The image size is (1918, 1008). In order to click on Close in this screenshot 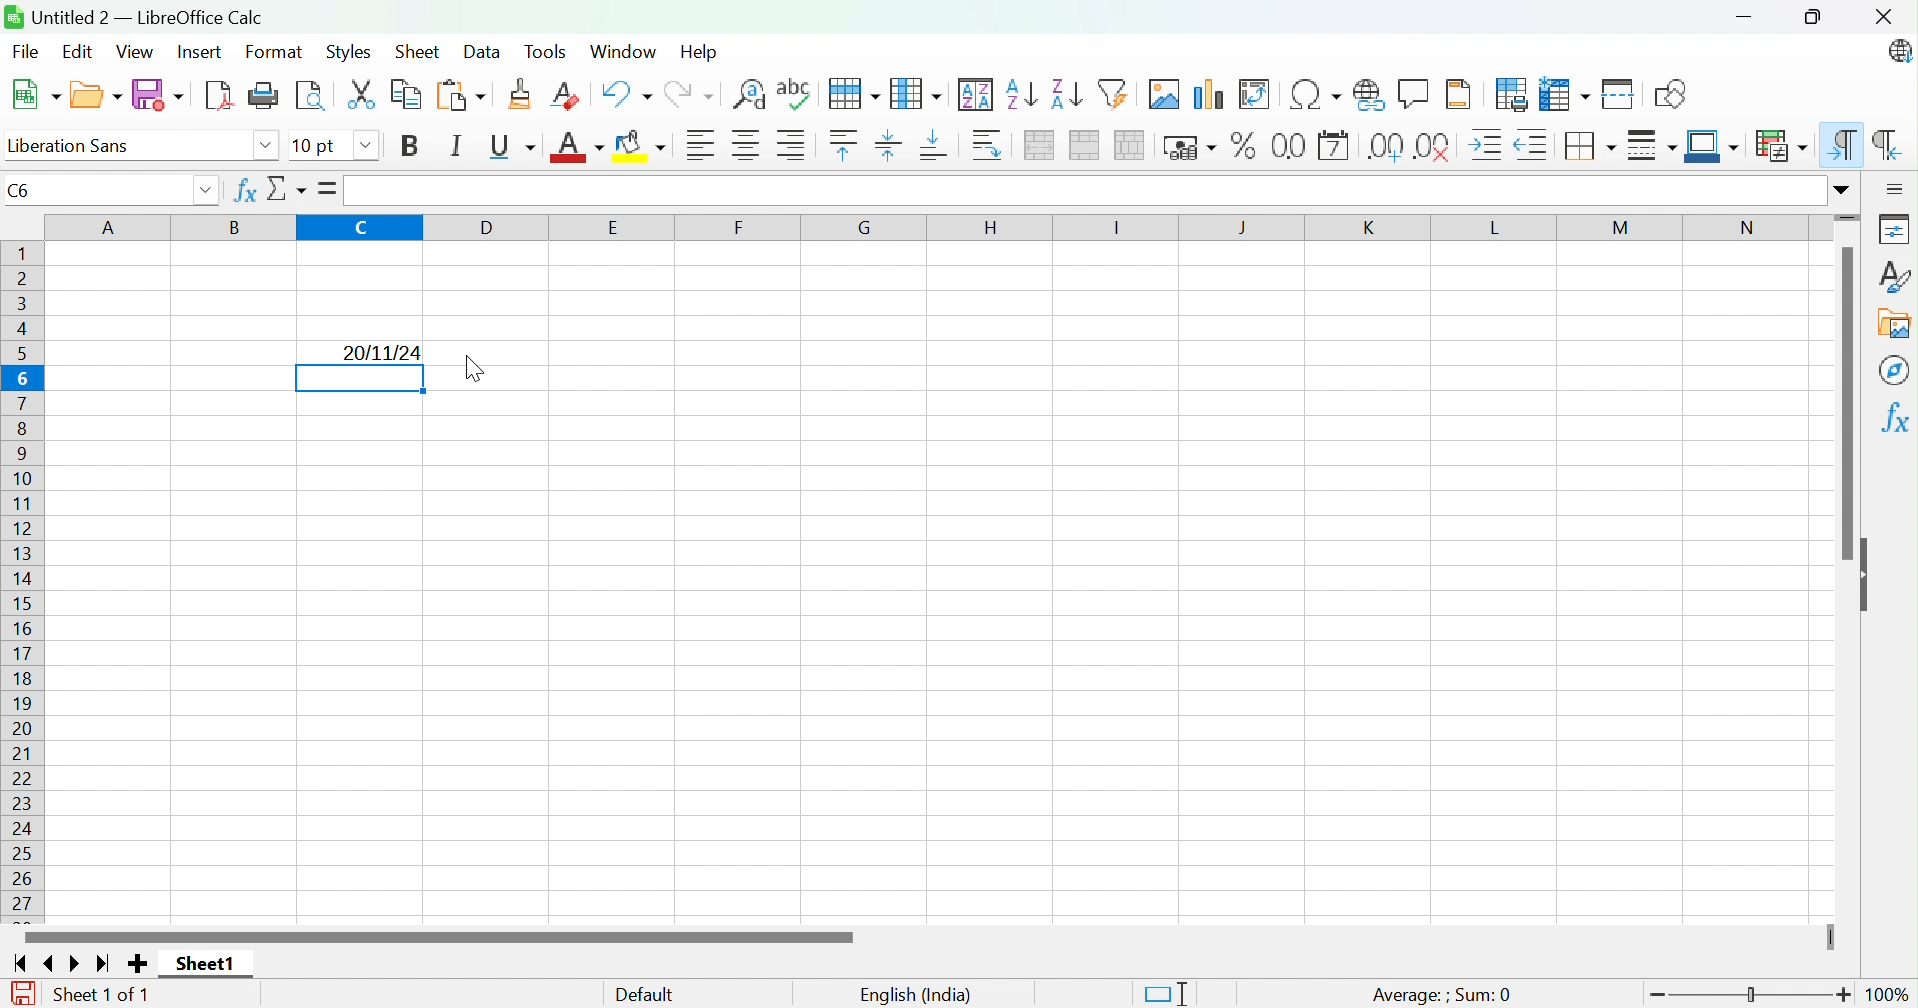, I will do `click(281, 189)`.